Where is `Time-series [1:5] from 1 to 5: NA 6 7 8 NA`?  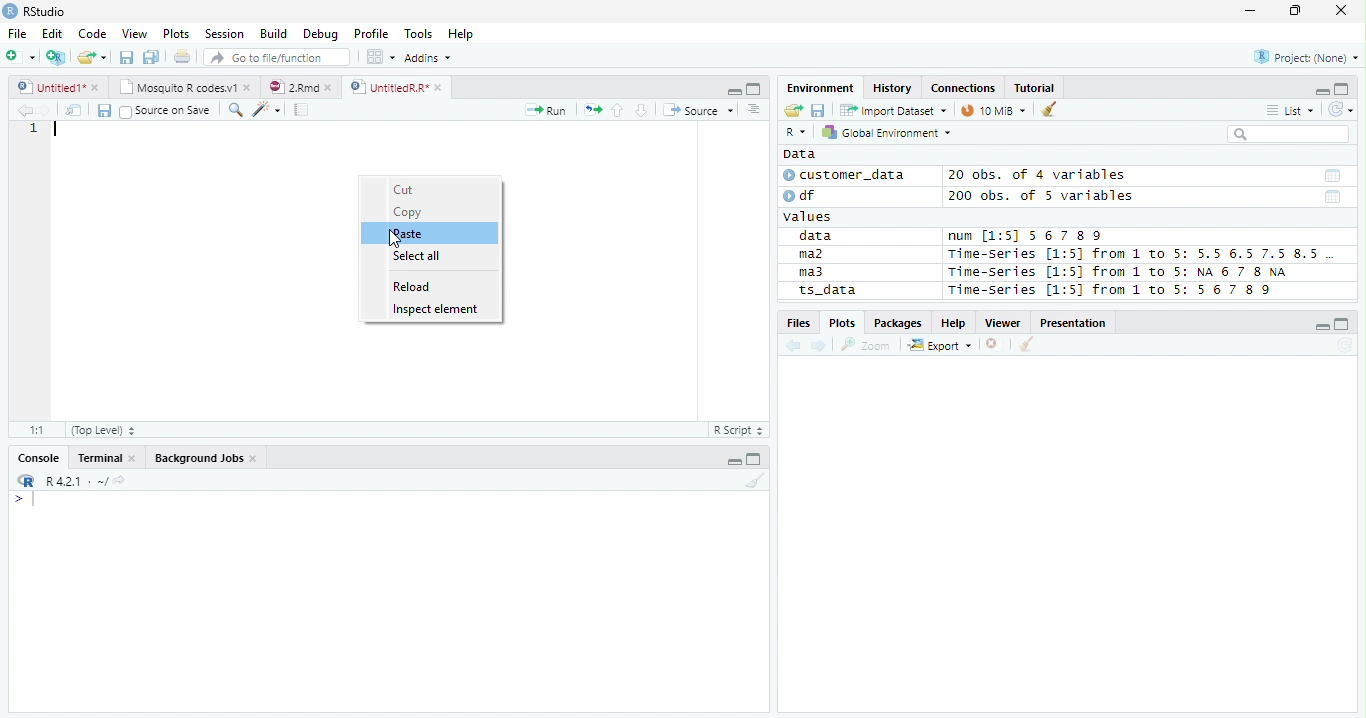
Time-series [1:5] from 1 to 5: NA 6 7 8 NA is located at coordinates (1126, 273).